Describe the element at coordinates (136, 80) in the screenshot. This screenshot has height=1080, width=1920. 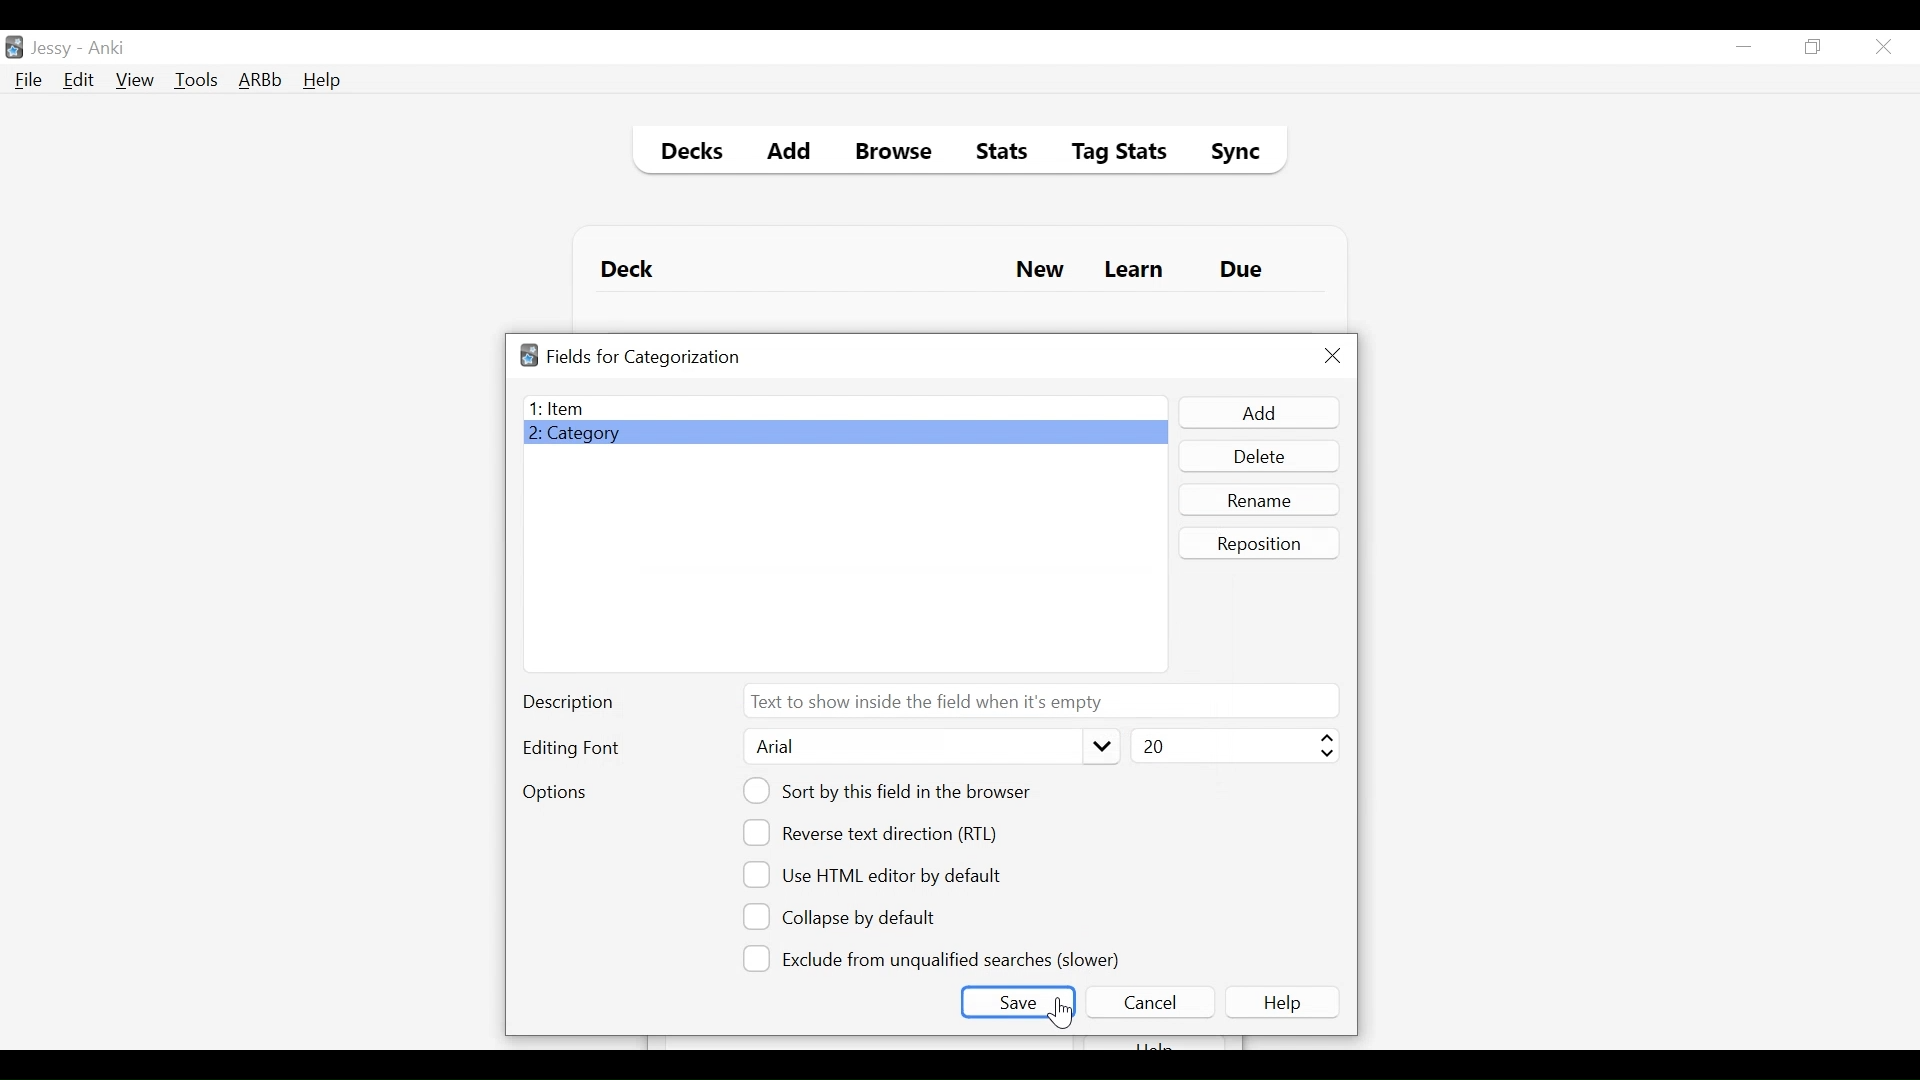
I see `View` at that location.